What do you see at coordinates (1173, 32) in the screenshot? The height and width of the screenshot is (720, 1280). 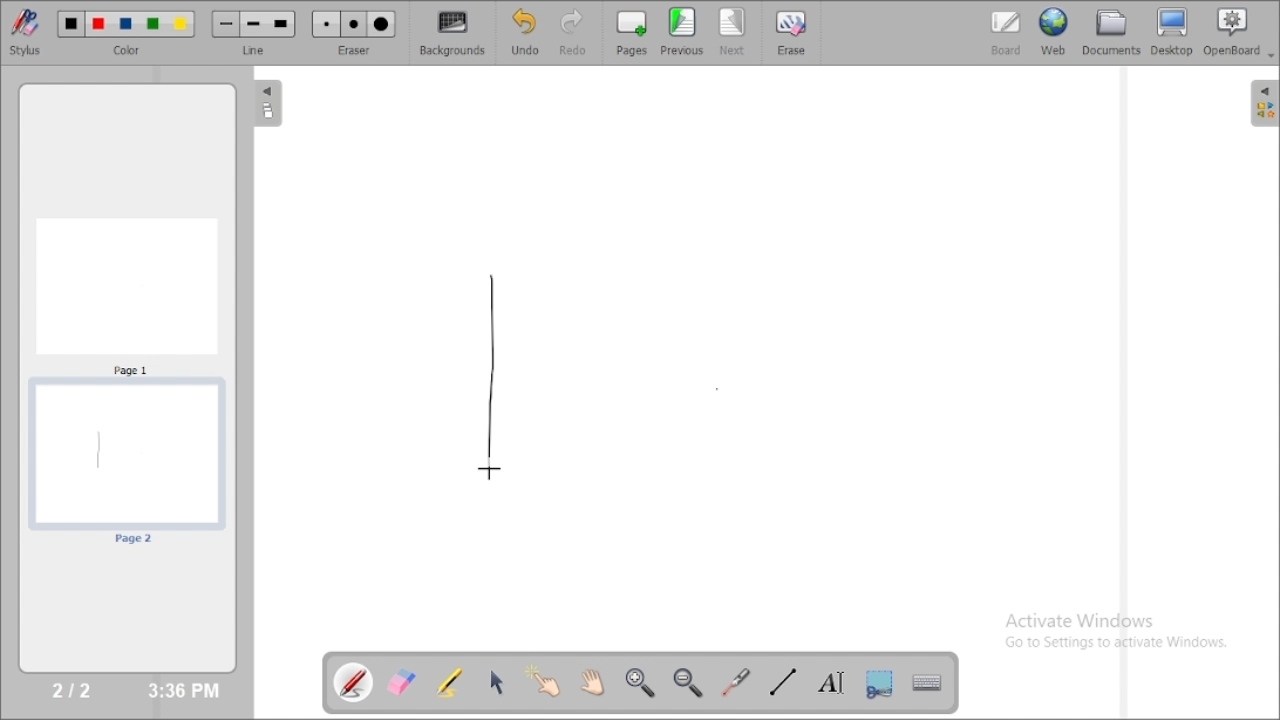 I see `desktop` at bounding box center [1173, 32].